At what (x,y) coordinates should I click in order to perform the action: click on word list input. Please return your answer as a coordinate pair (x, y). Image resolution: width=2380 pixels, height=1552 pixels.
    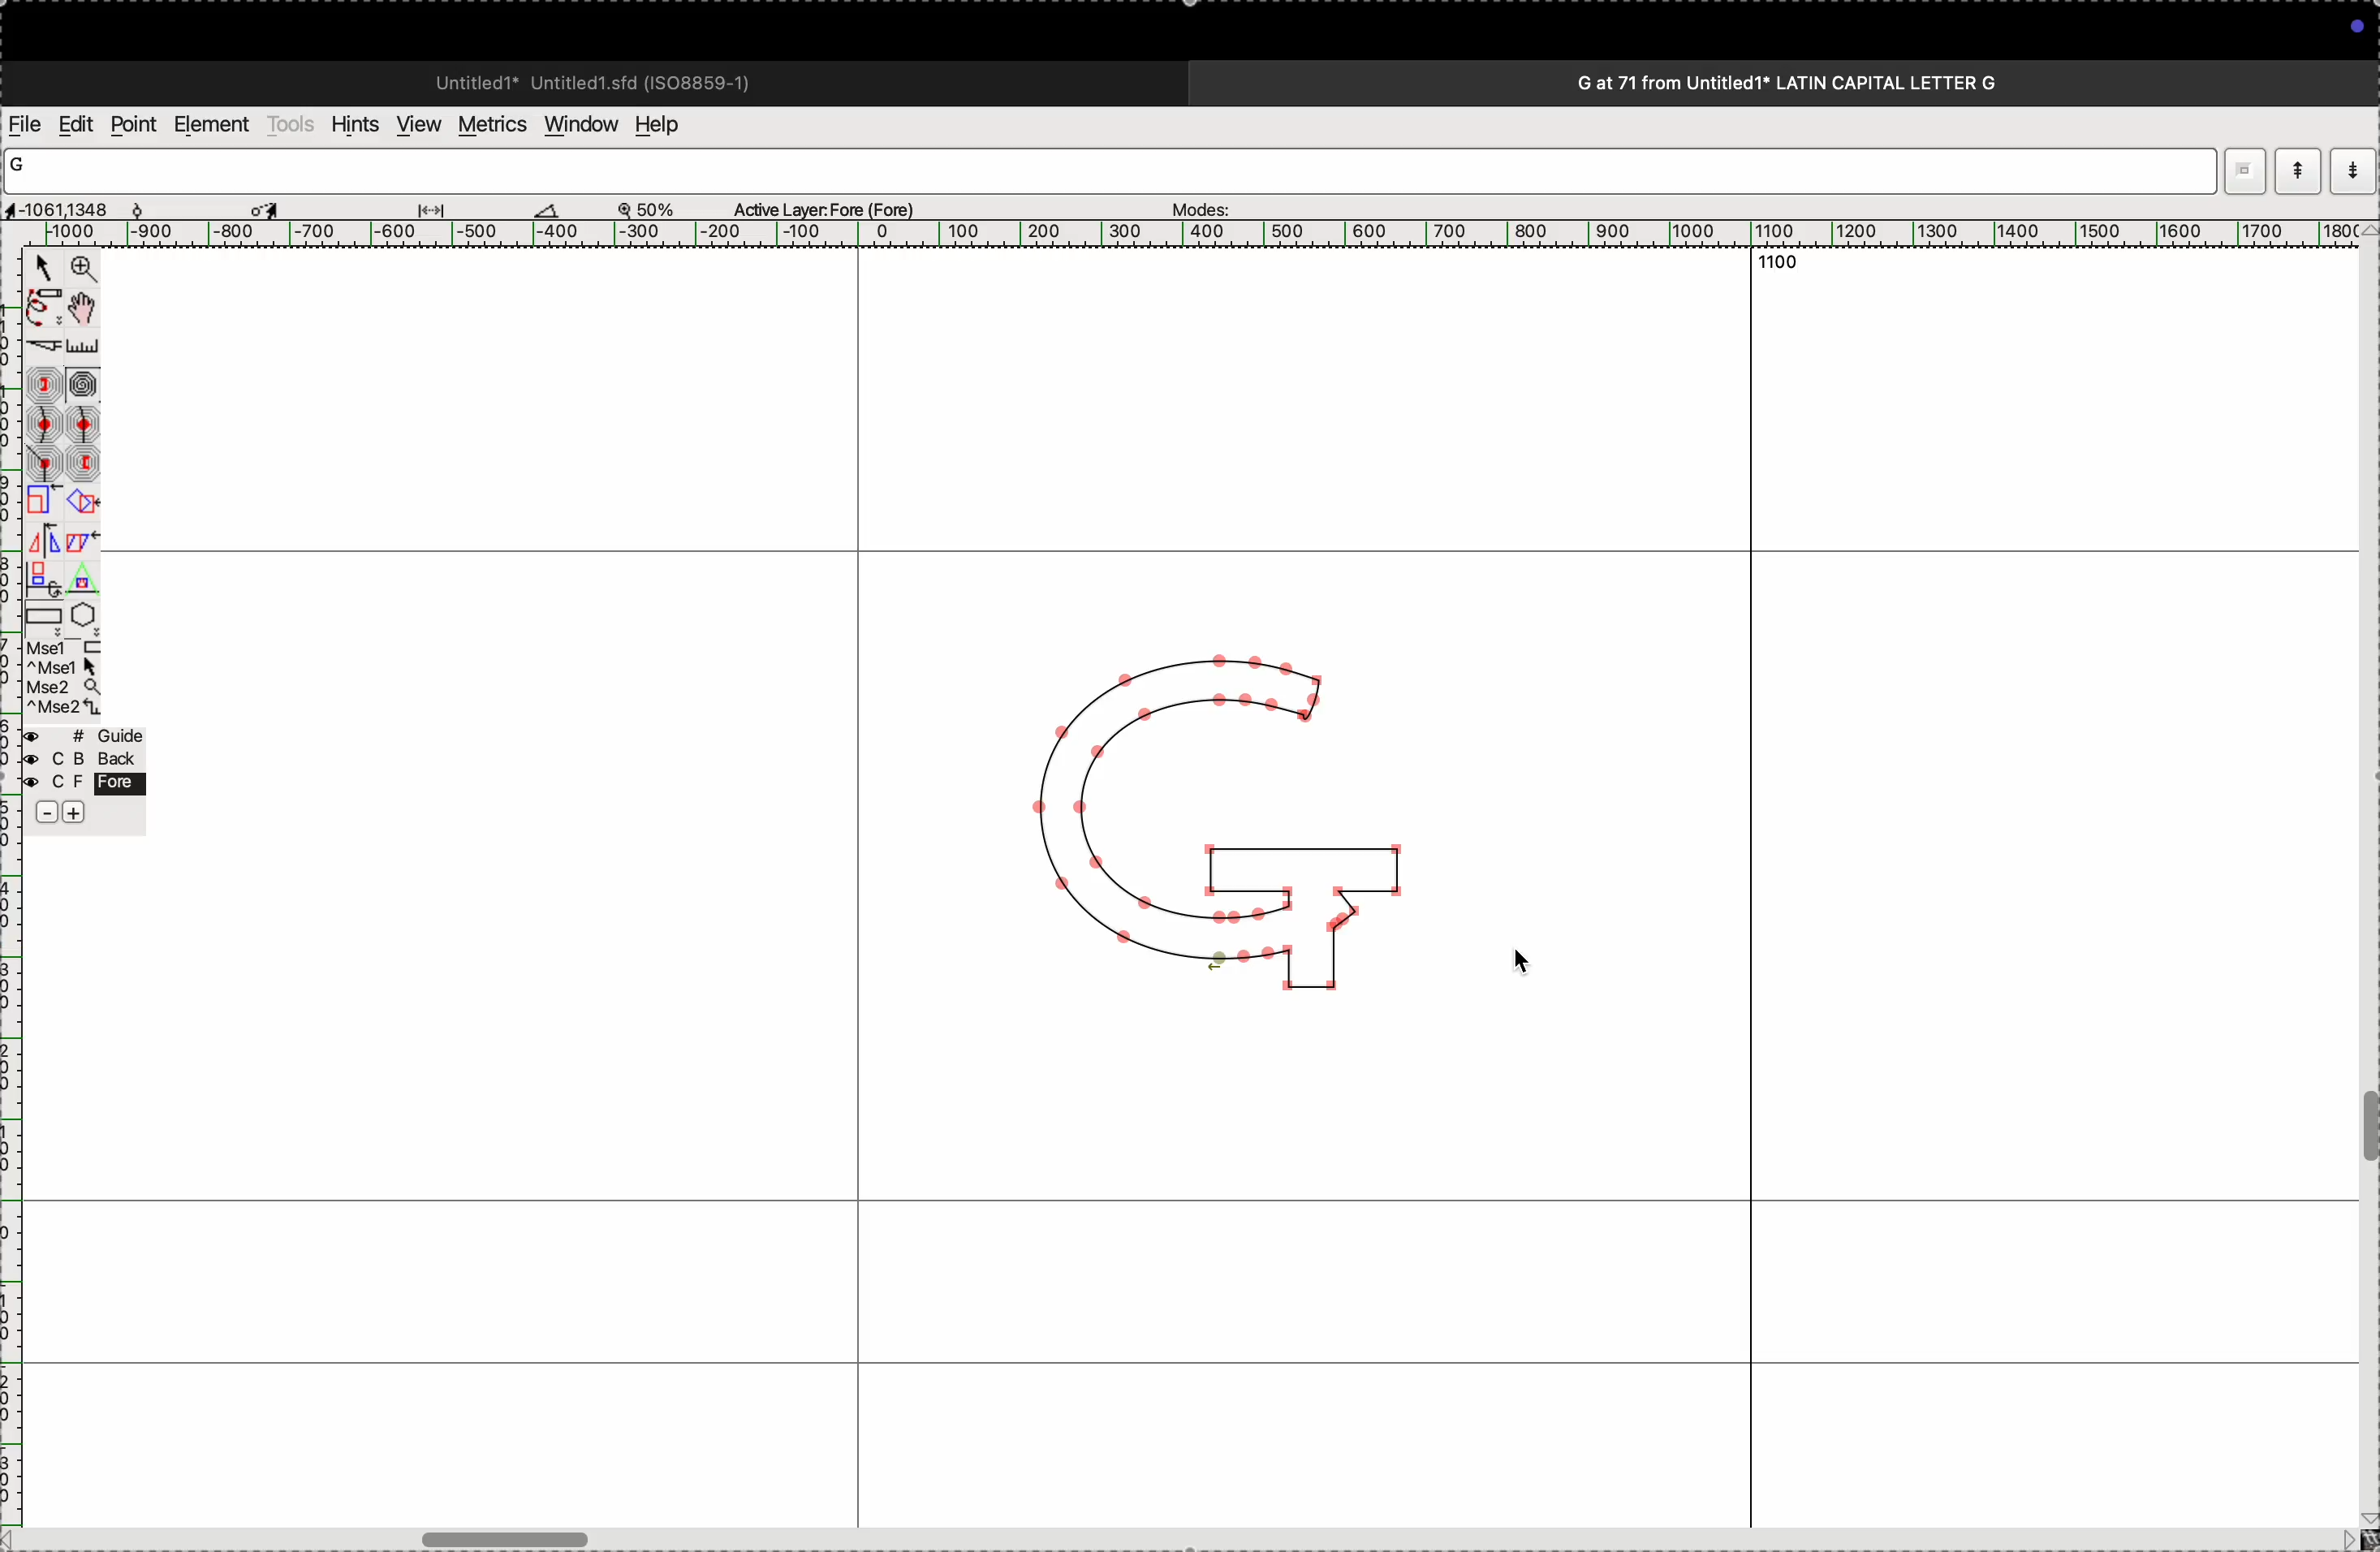
    Looking at the image, I should click on (1113, 172).